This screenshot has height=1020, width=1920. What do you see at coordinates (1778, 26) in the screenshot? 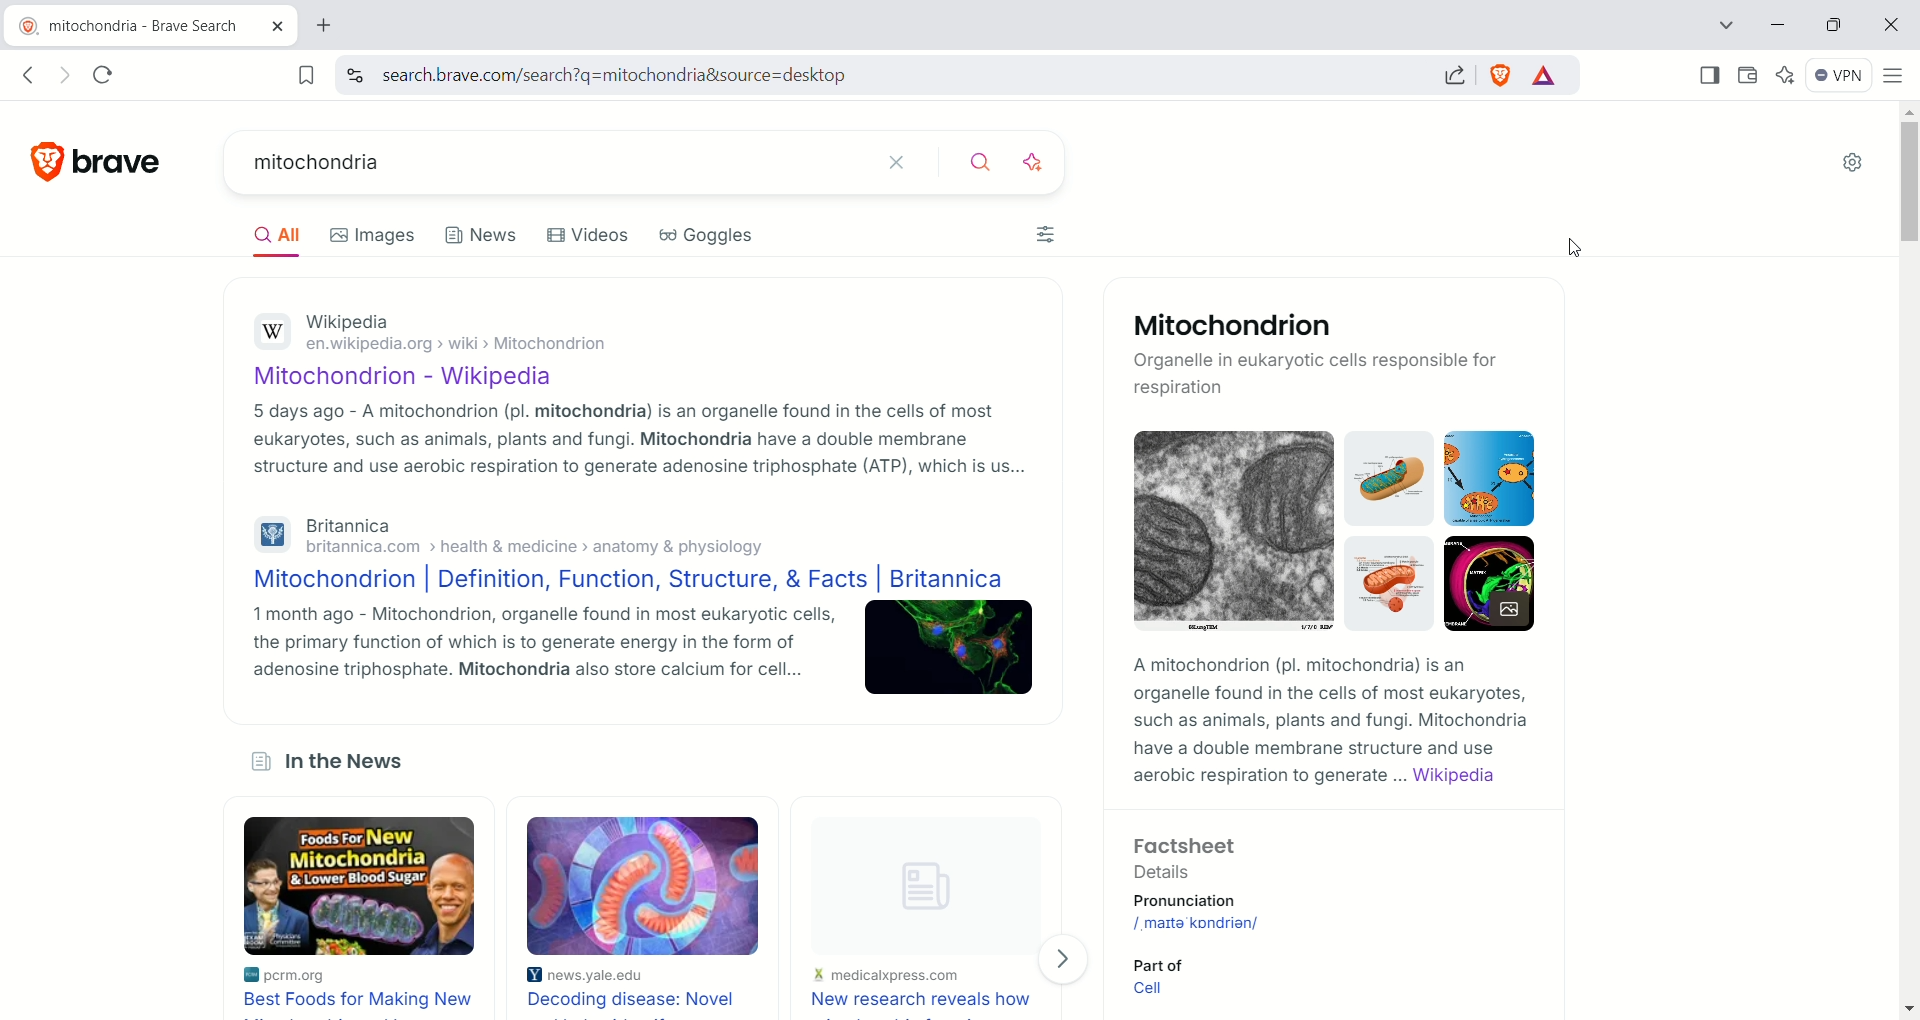
I see `minimize` at bounding box center [1778, 26].